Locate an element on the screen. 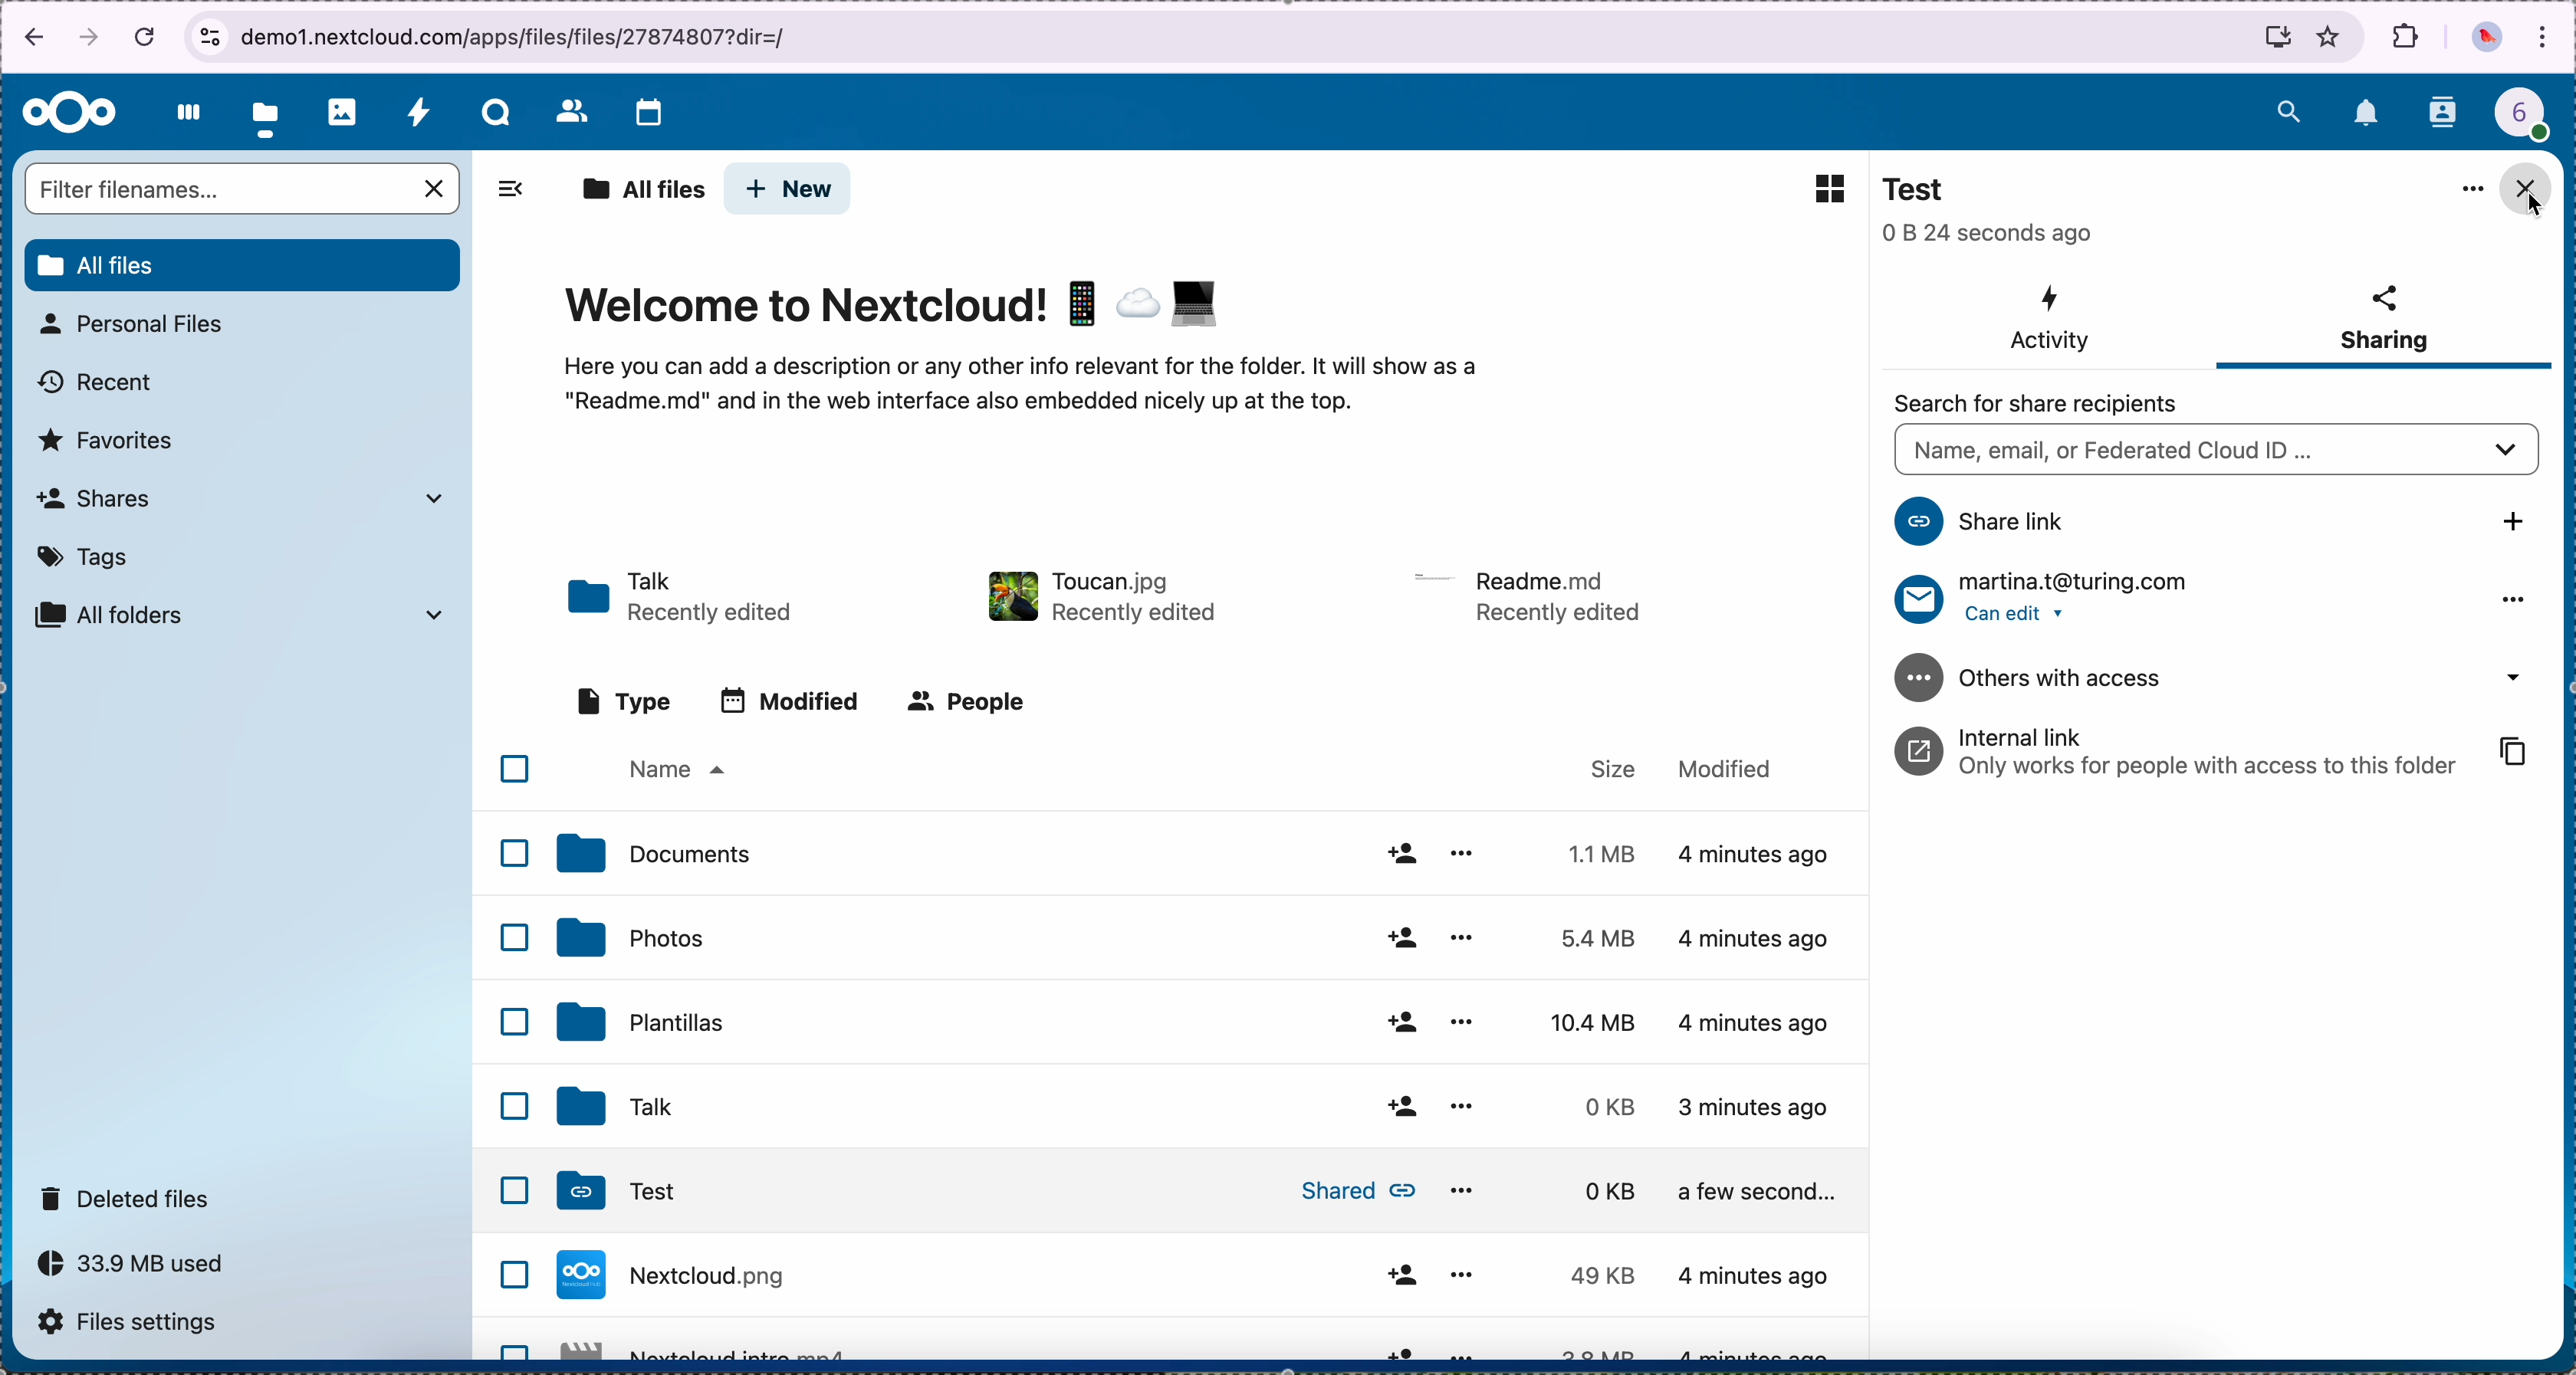 This screenshot has height=1375, width=2576. calendar is located at coordinates (648, 115).